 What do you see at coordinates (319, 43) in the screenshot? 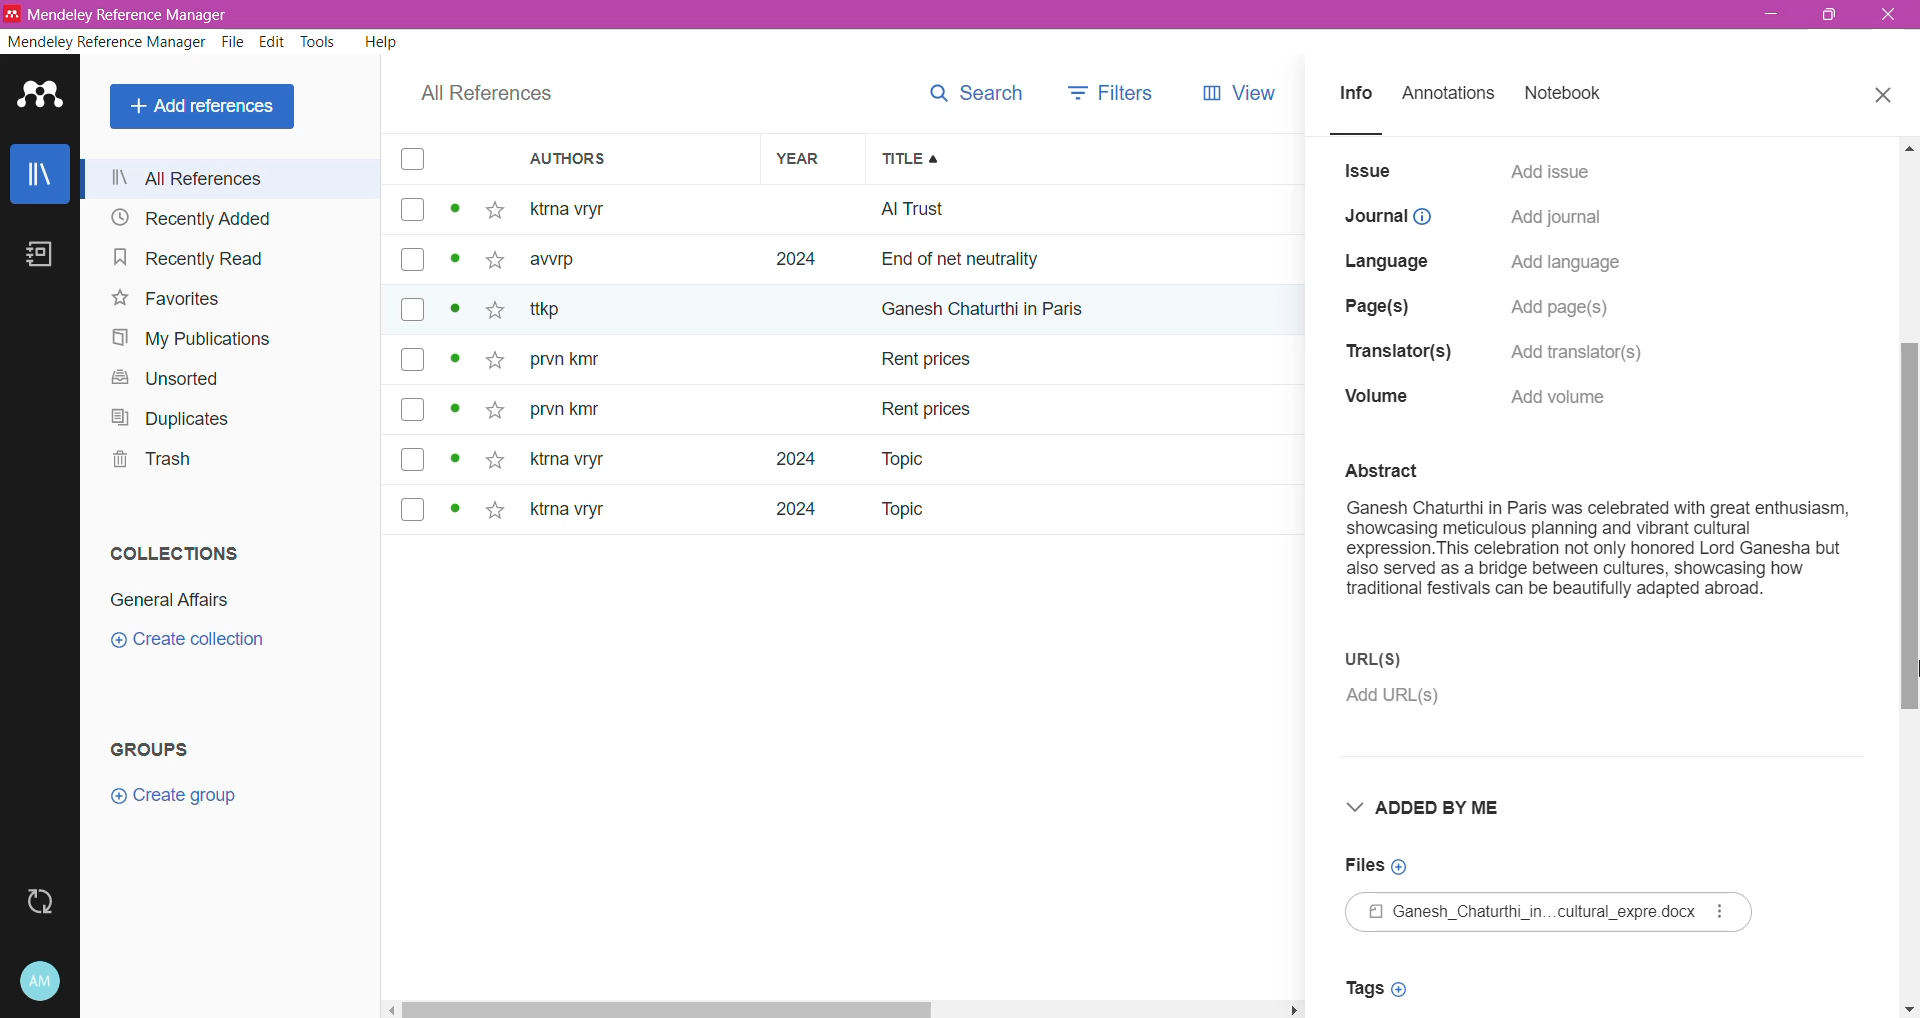
I see `Tools` at bounding box center [319, 43].